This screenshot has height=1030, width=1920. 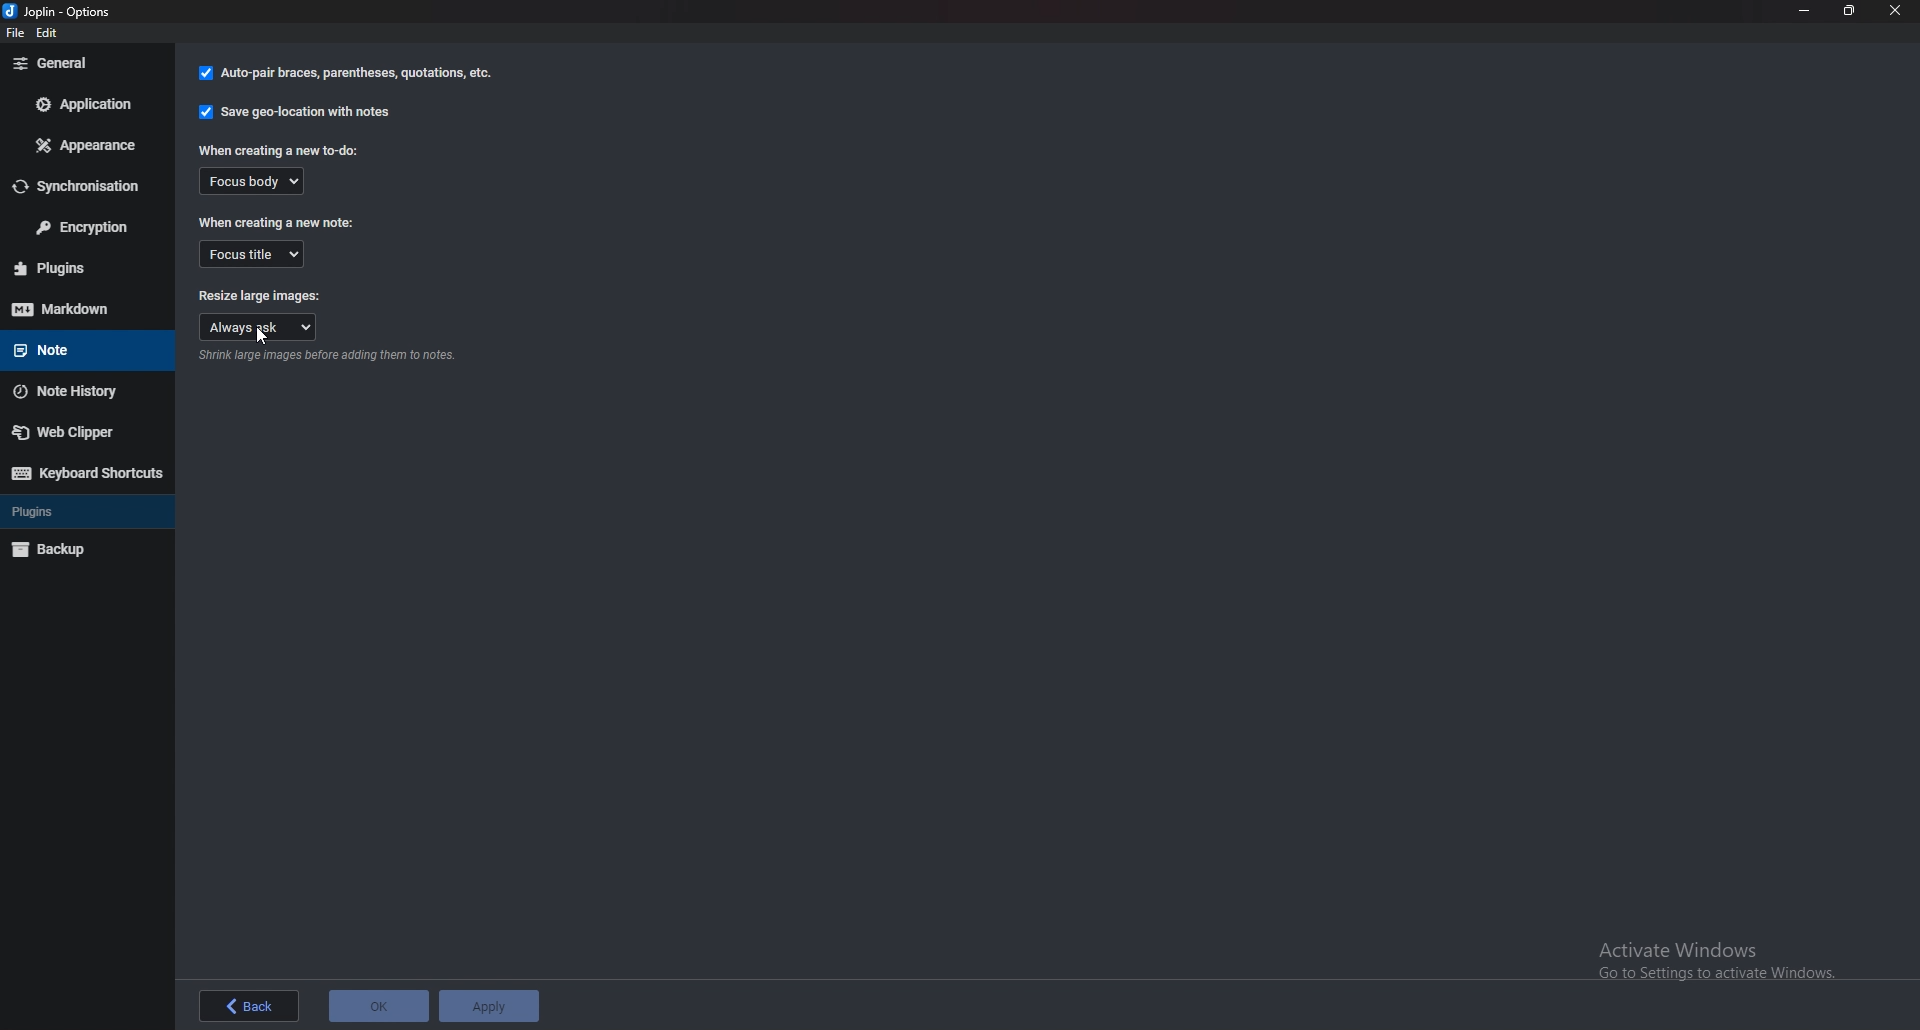 What do you see at coordinates (279, 151) in the screenshot?
I see `When creating a new to do` at bounding box center [279, 151].